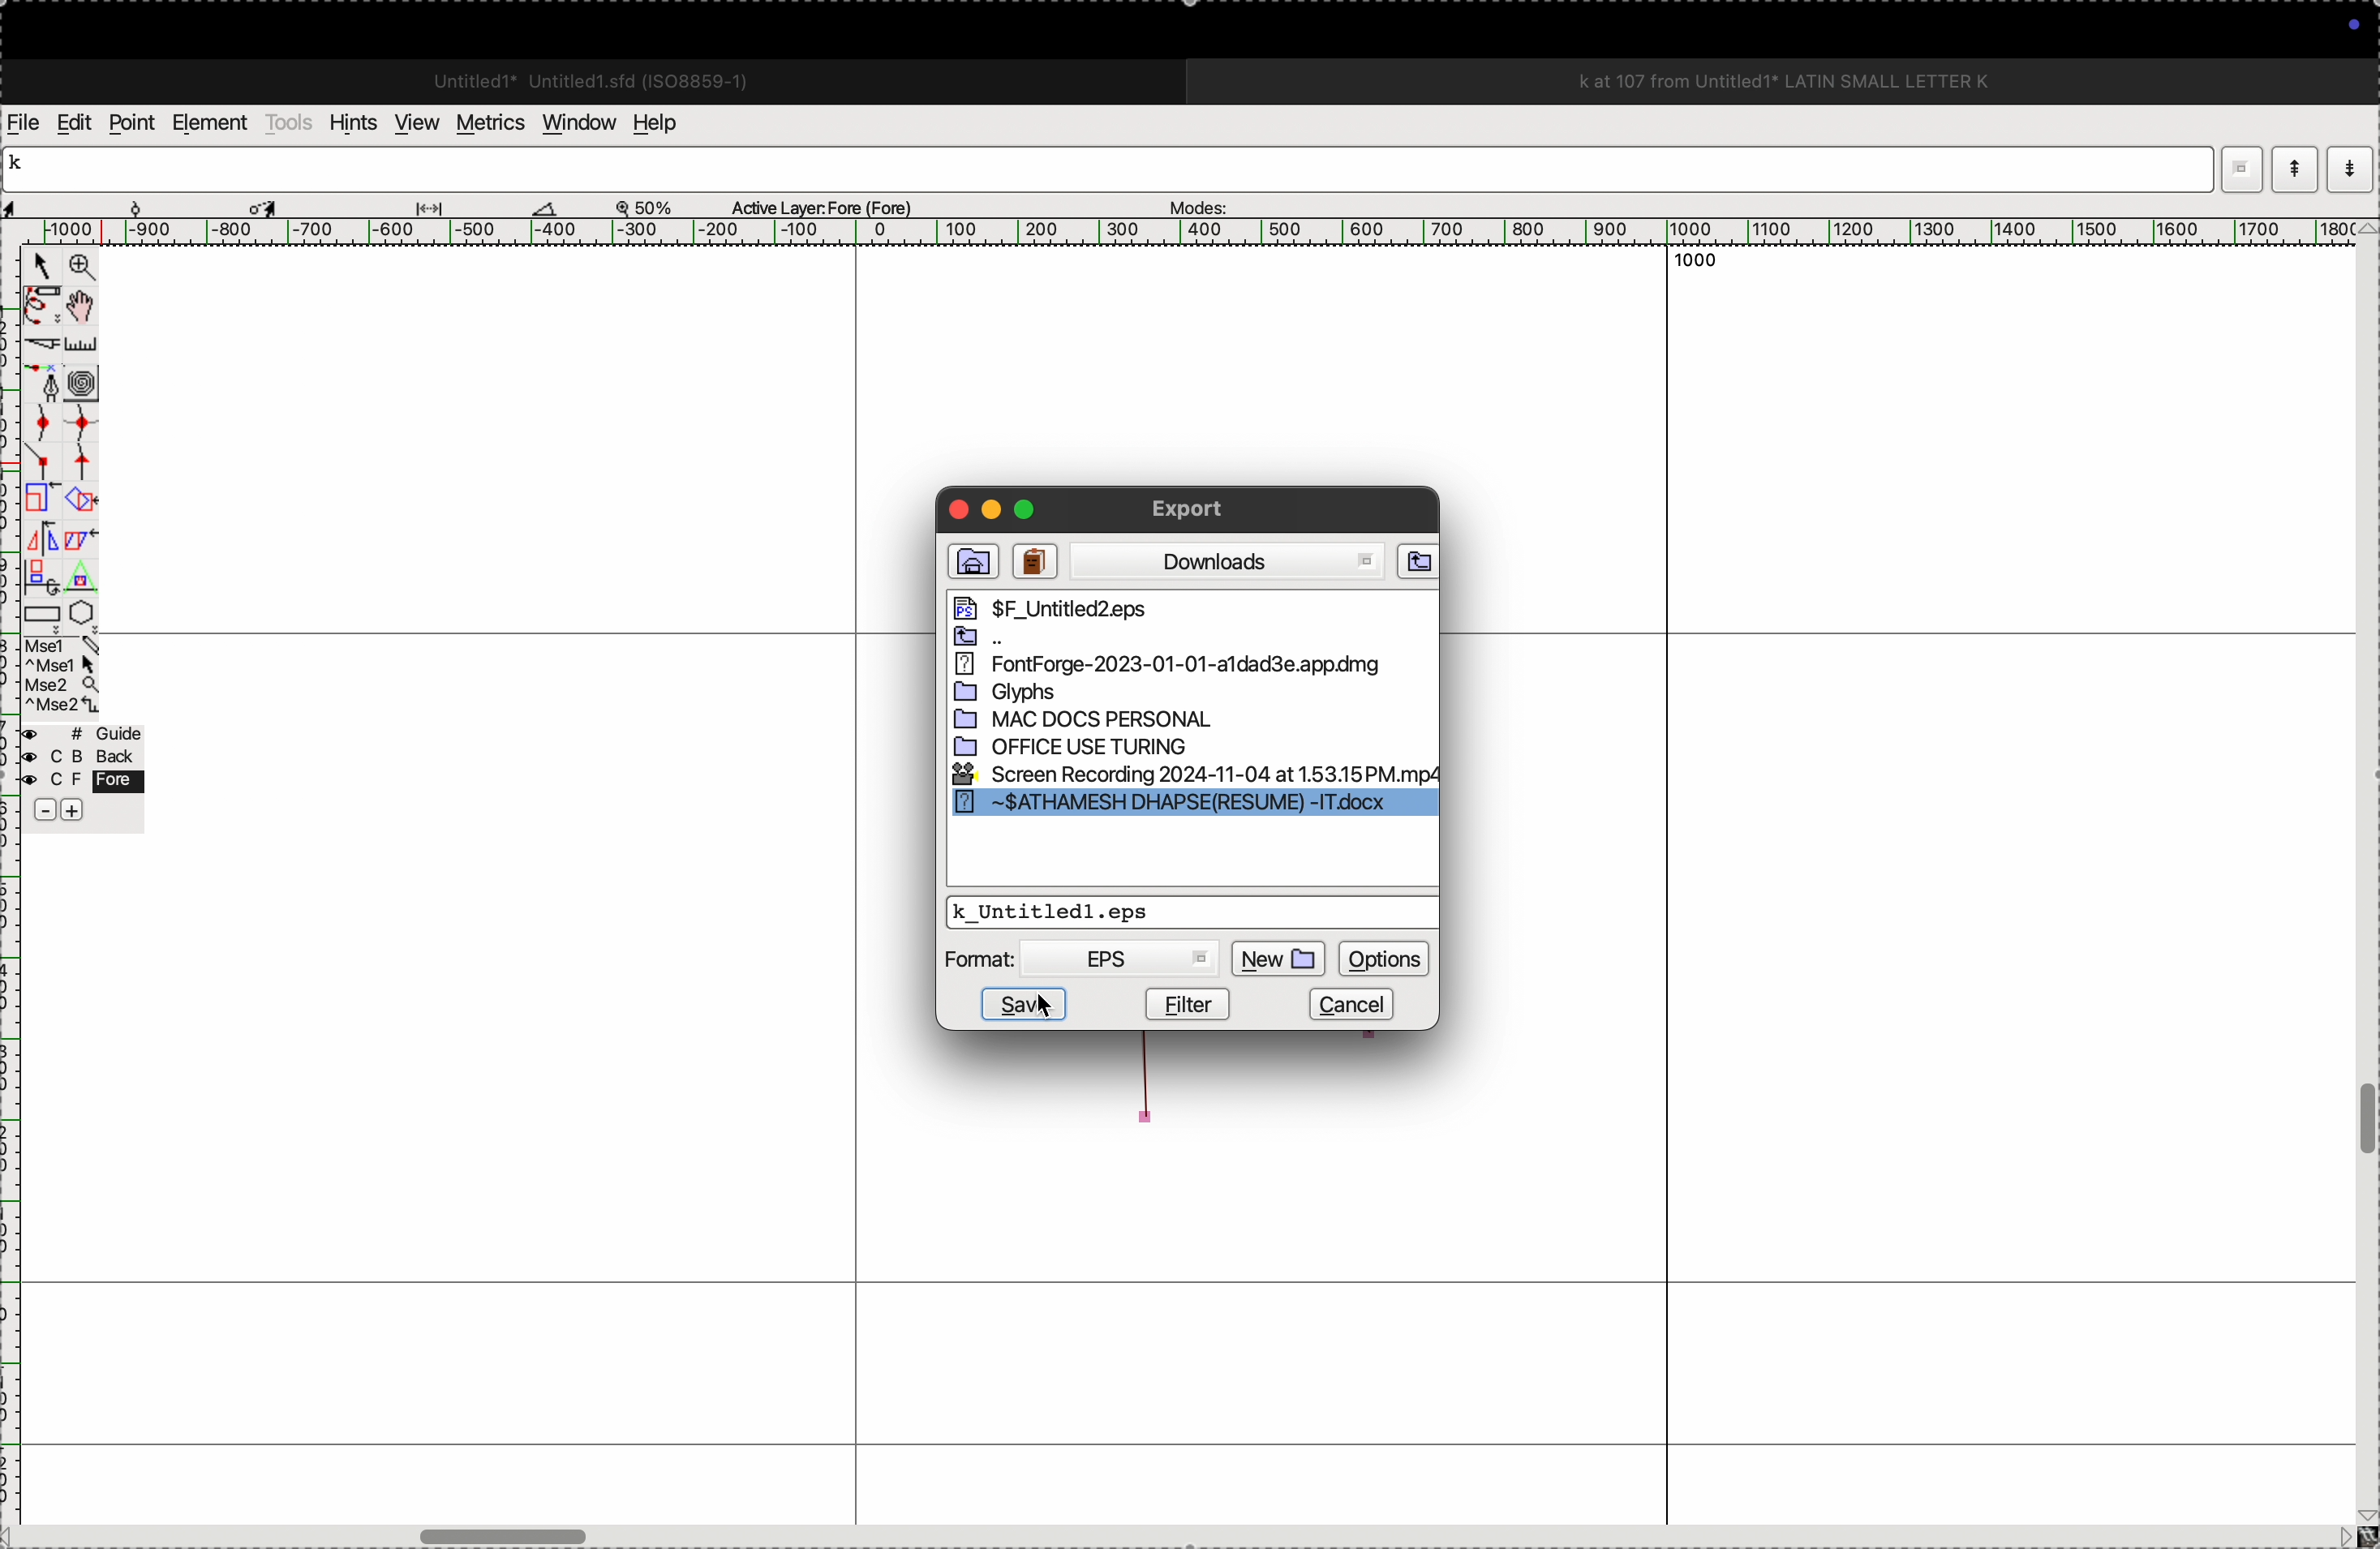 Image resolution: width=2380 pixels, height=1549 pixels. What do you see at coordinates (349, 121) in the screenshot?
I see `hints` at bounding box center [349, 121].